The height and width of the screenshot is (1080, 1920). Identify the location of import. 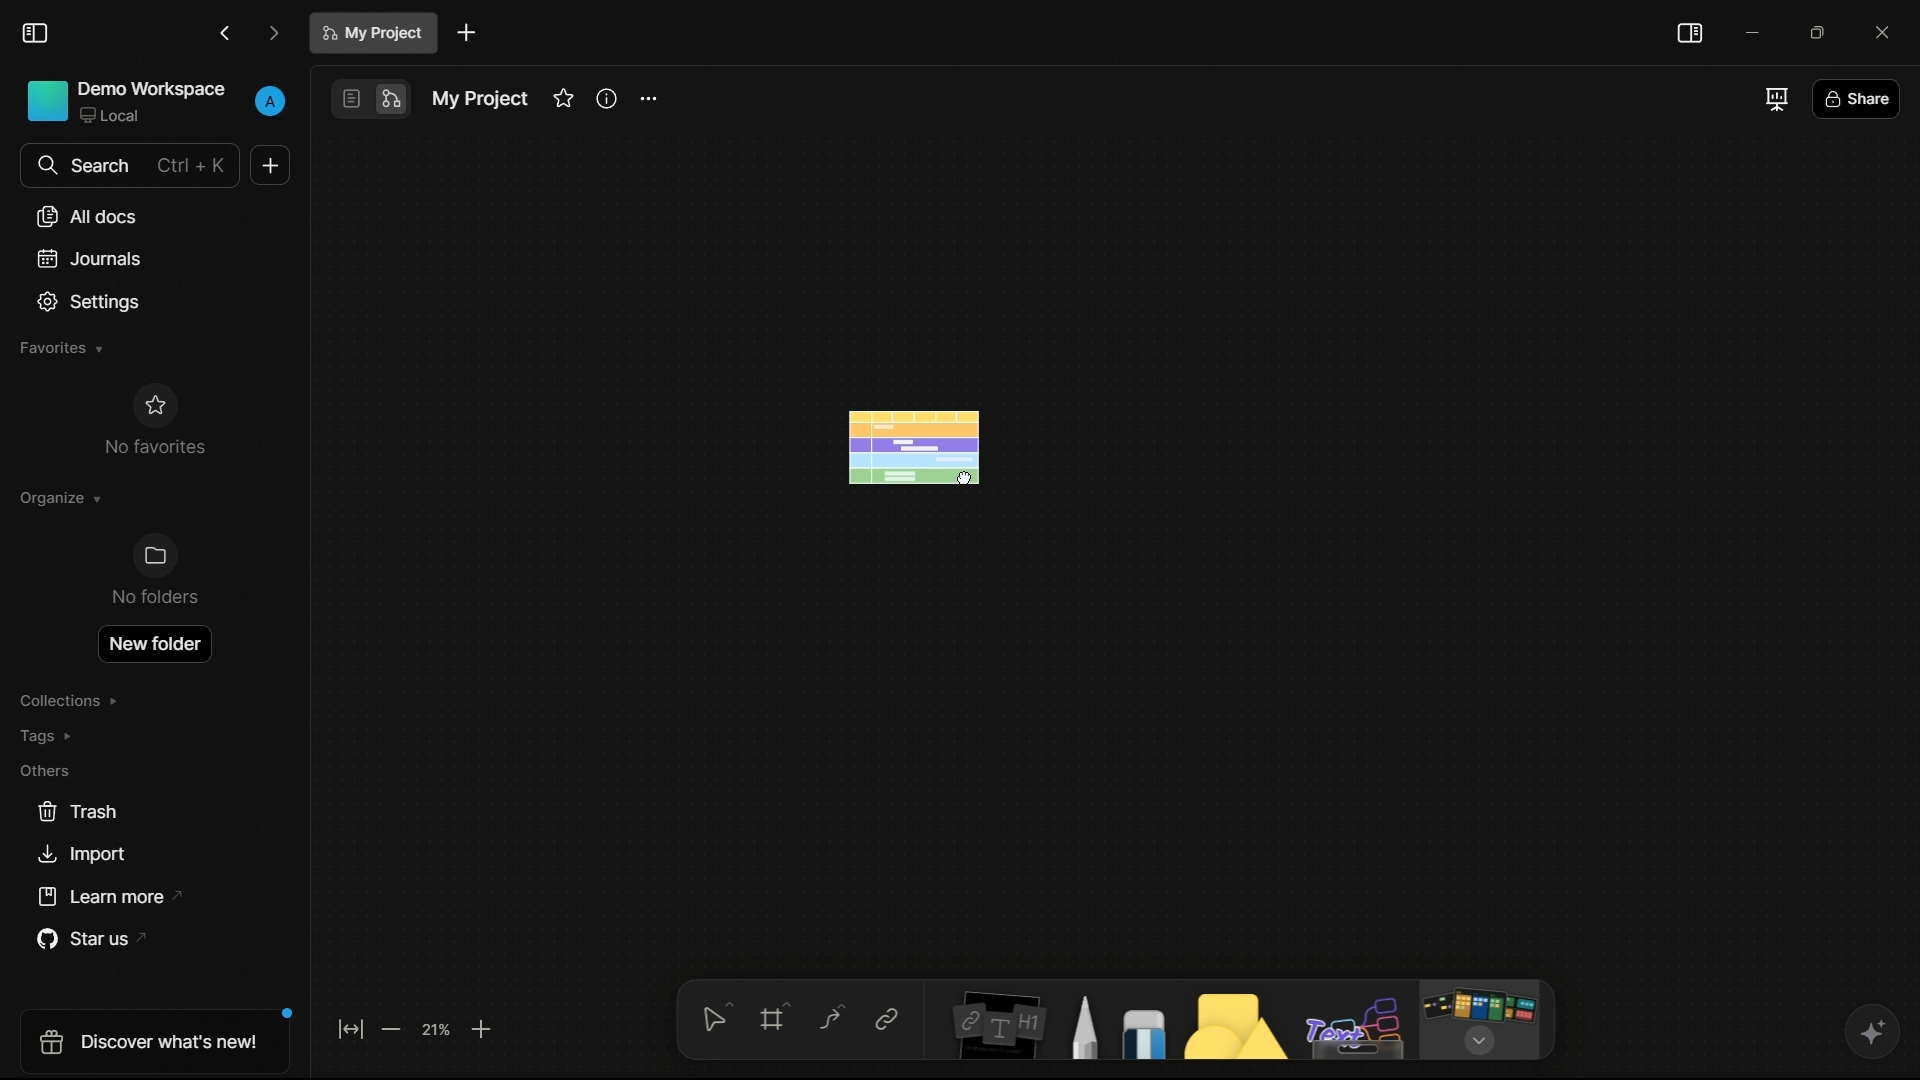
(85, 857).